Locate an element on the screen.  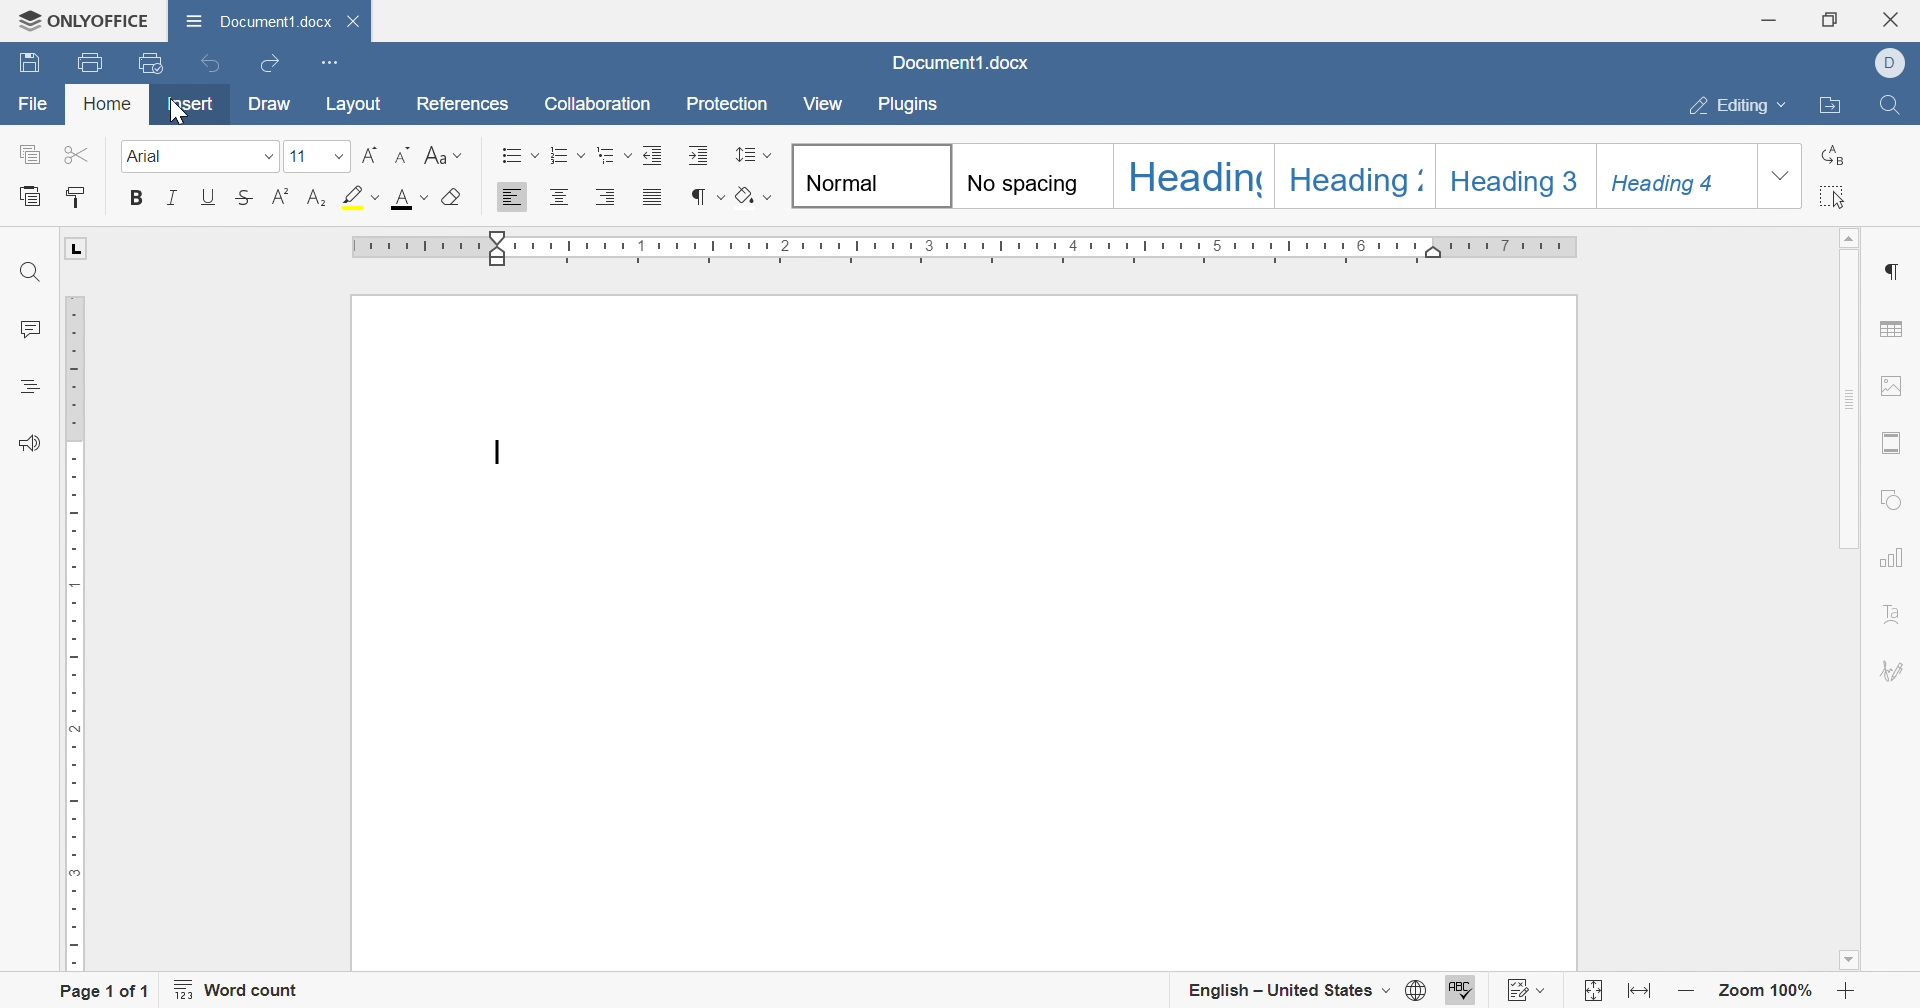
Normal is located at coordinates (844, 184).